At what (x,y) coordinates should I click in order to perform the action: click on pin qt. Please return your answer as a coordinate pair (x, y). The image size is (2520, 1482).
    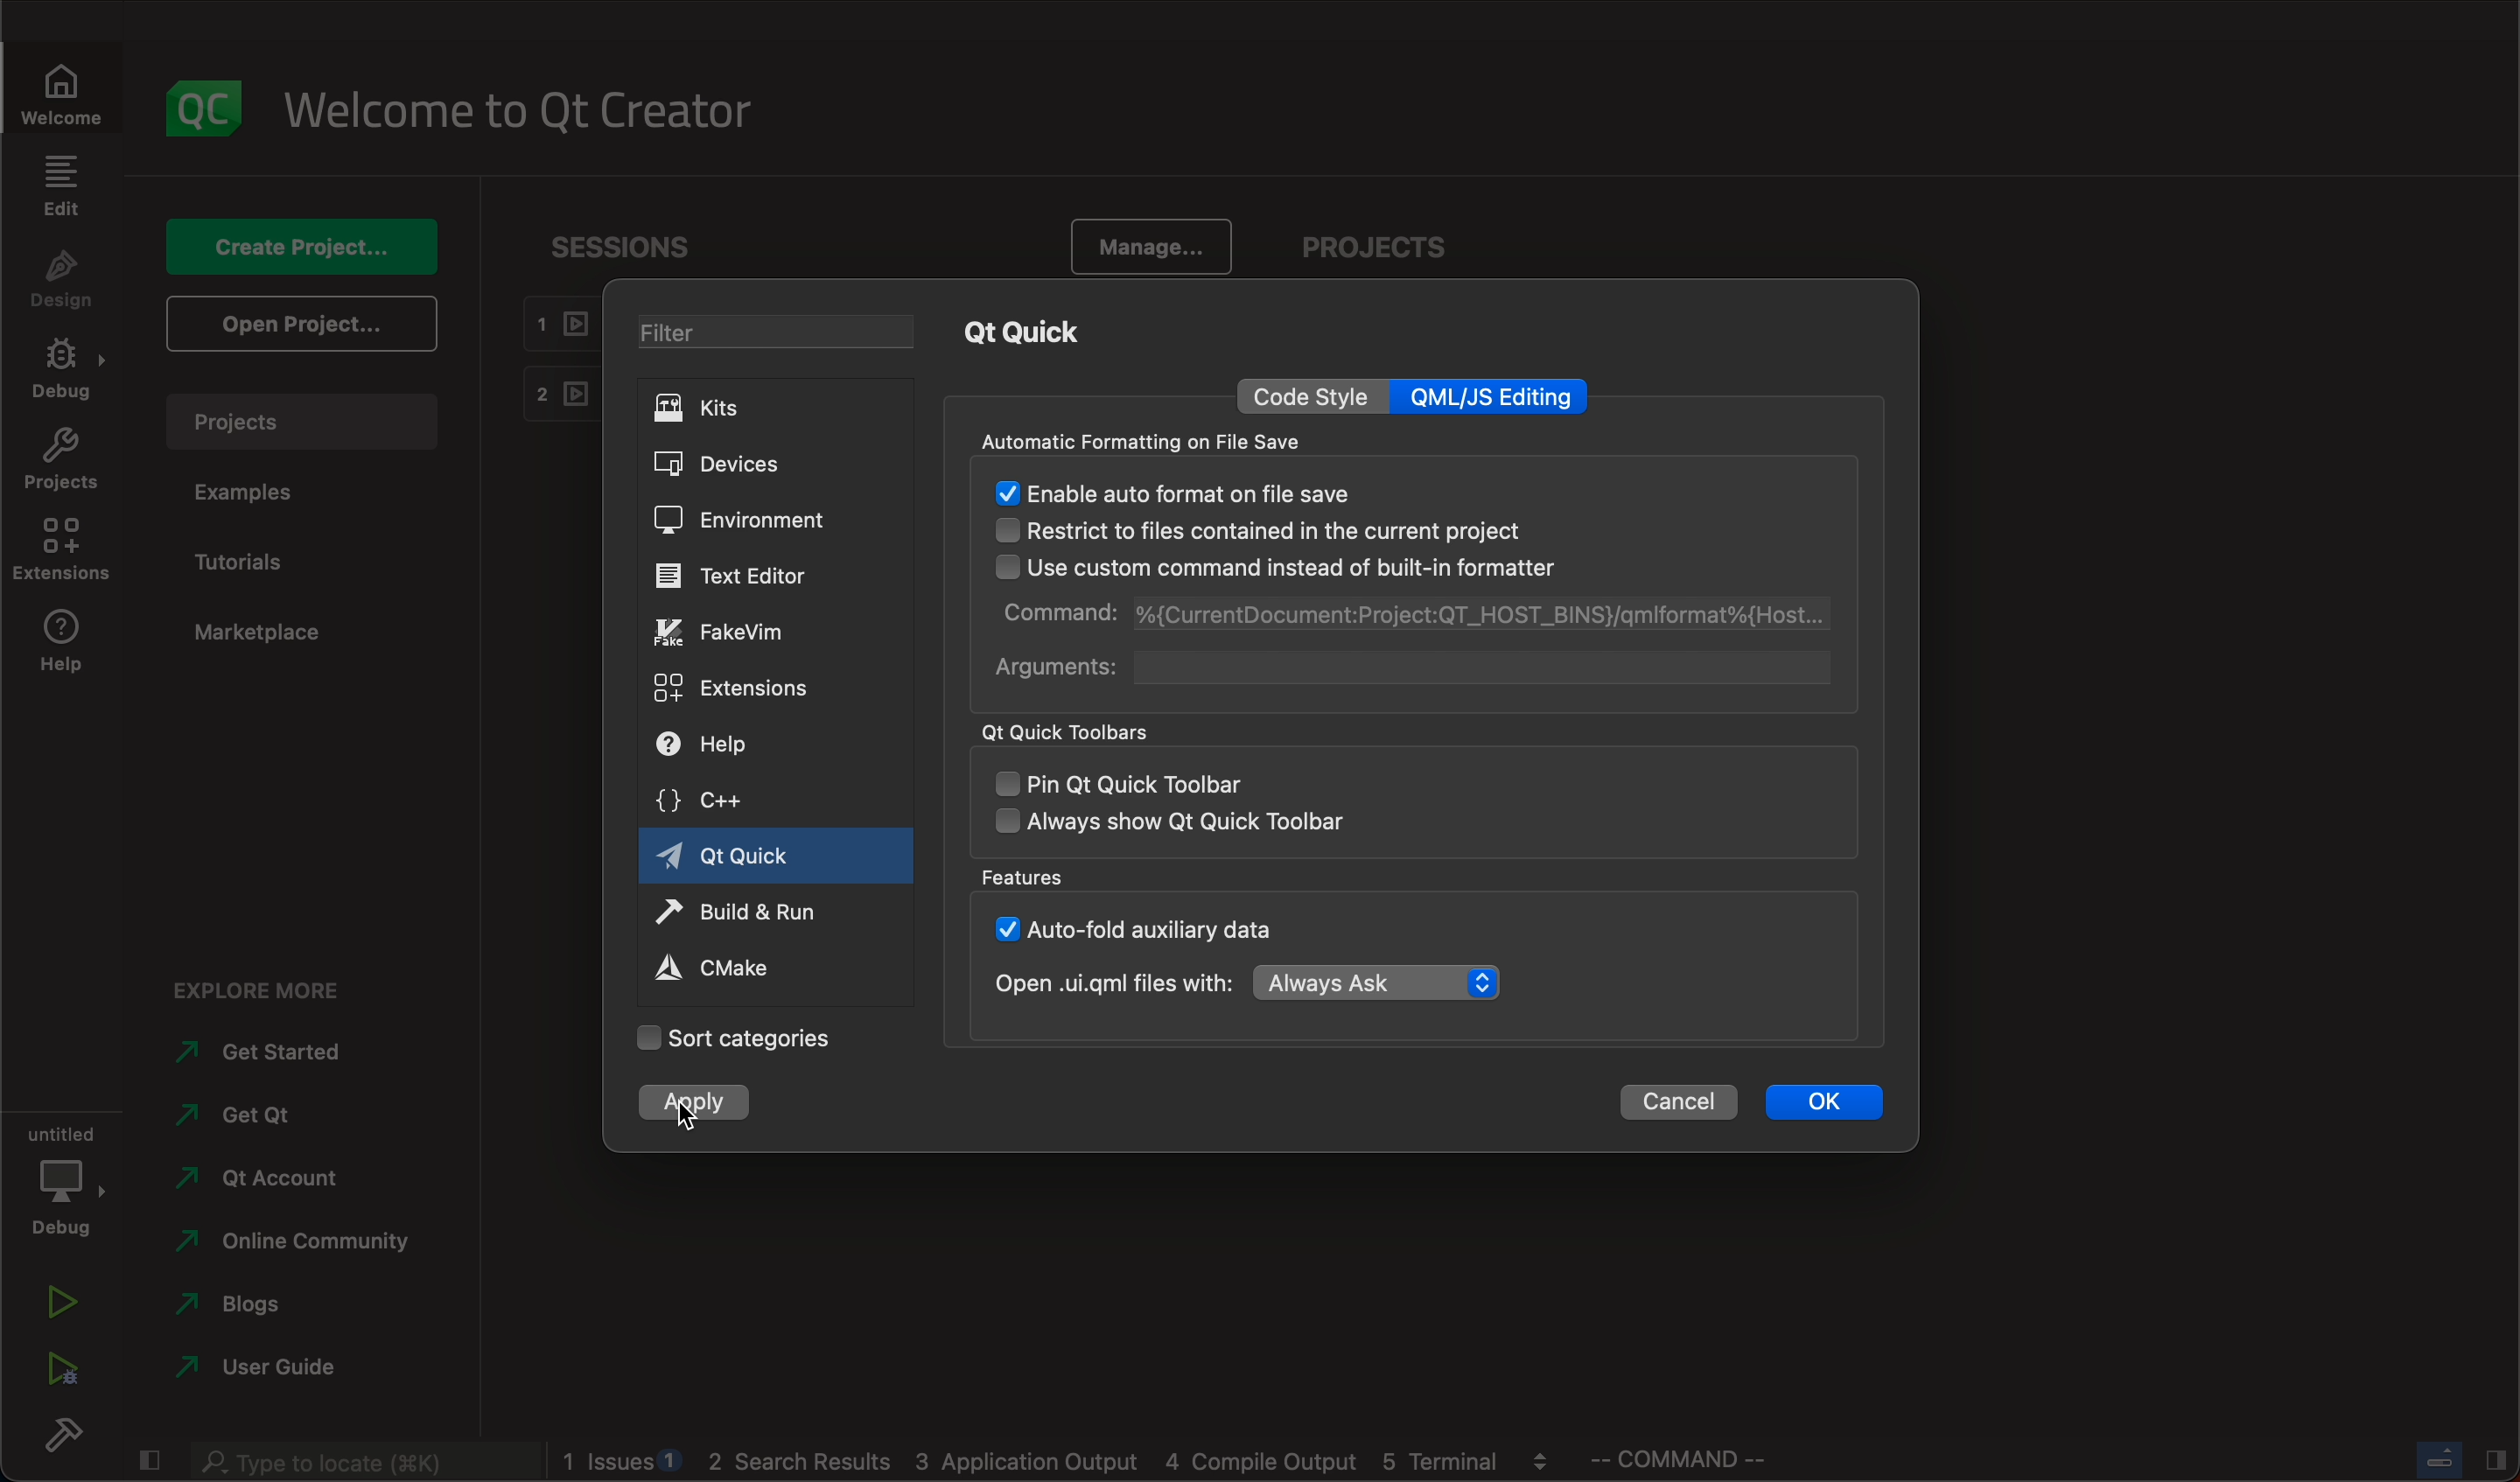
    Looking at the image, I should click on (1176, 783).